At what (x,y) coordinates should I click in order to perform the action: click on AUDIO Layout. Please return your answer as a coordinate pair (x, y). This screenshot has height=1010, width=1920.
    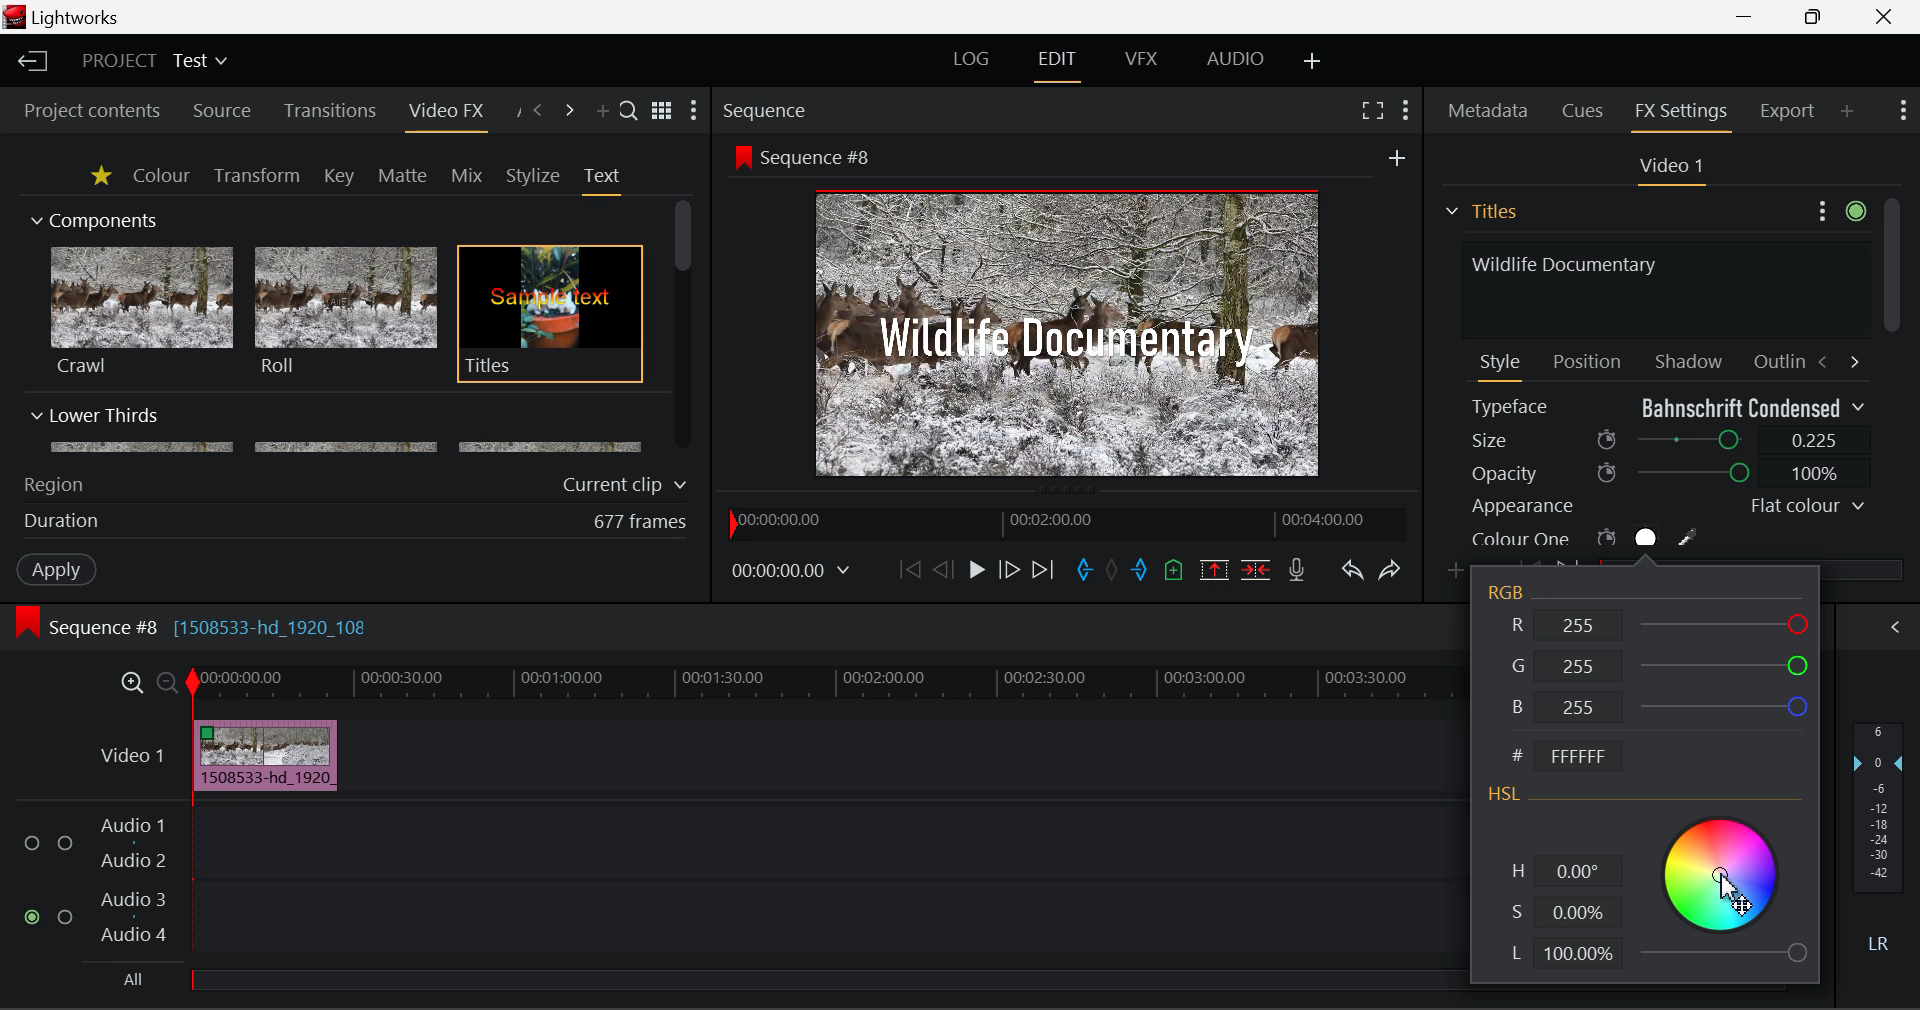
    Looking at the image, I should click on (1234, 61).